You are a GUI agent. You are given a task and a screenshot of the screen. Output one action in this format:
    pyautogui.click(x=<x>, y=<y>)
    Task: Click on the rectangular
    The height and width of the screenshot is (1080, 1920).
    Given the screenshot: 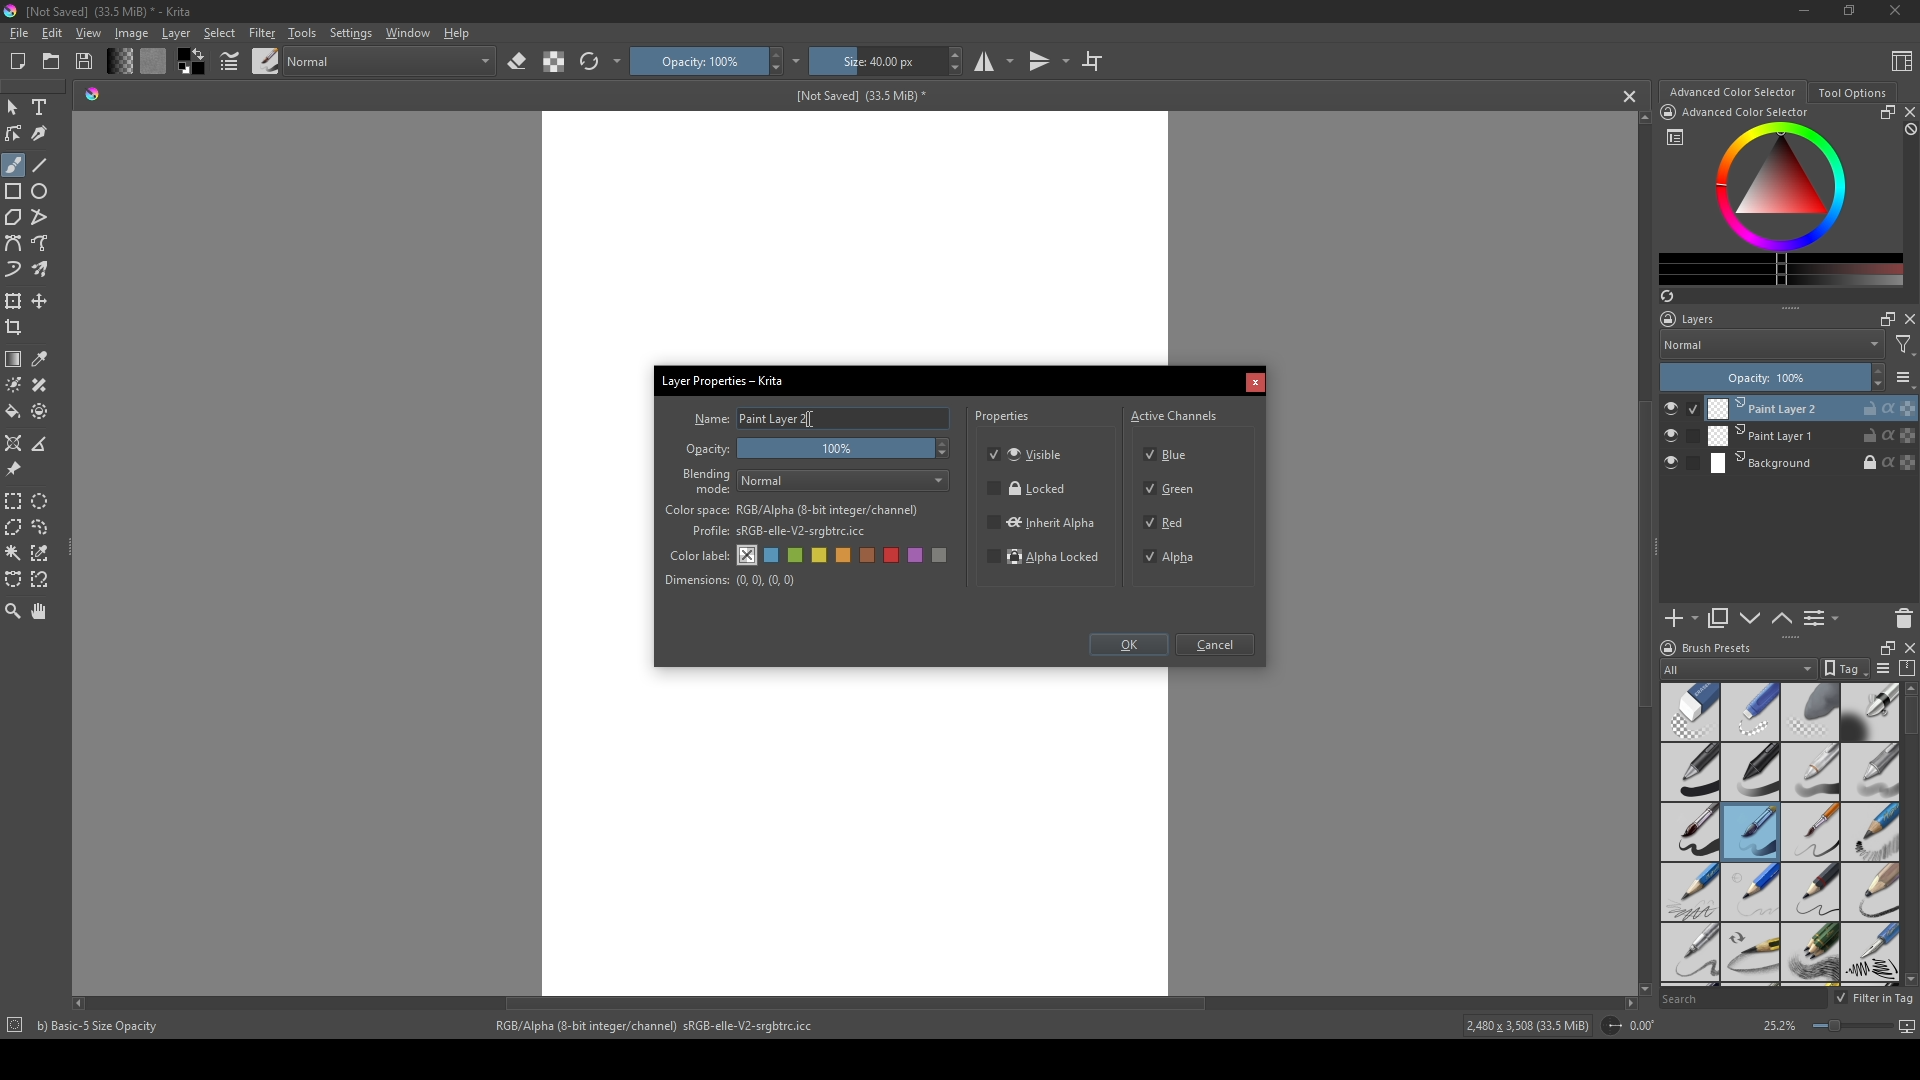 What is the action you would take?
    pyautogui.click(x=14, y=500)
    